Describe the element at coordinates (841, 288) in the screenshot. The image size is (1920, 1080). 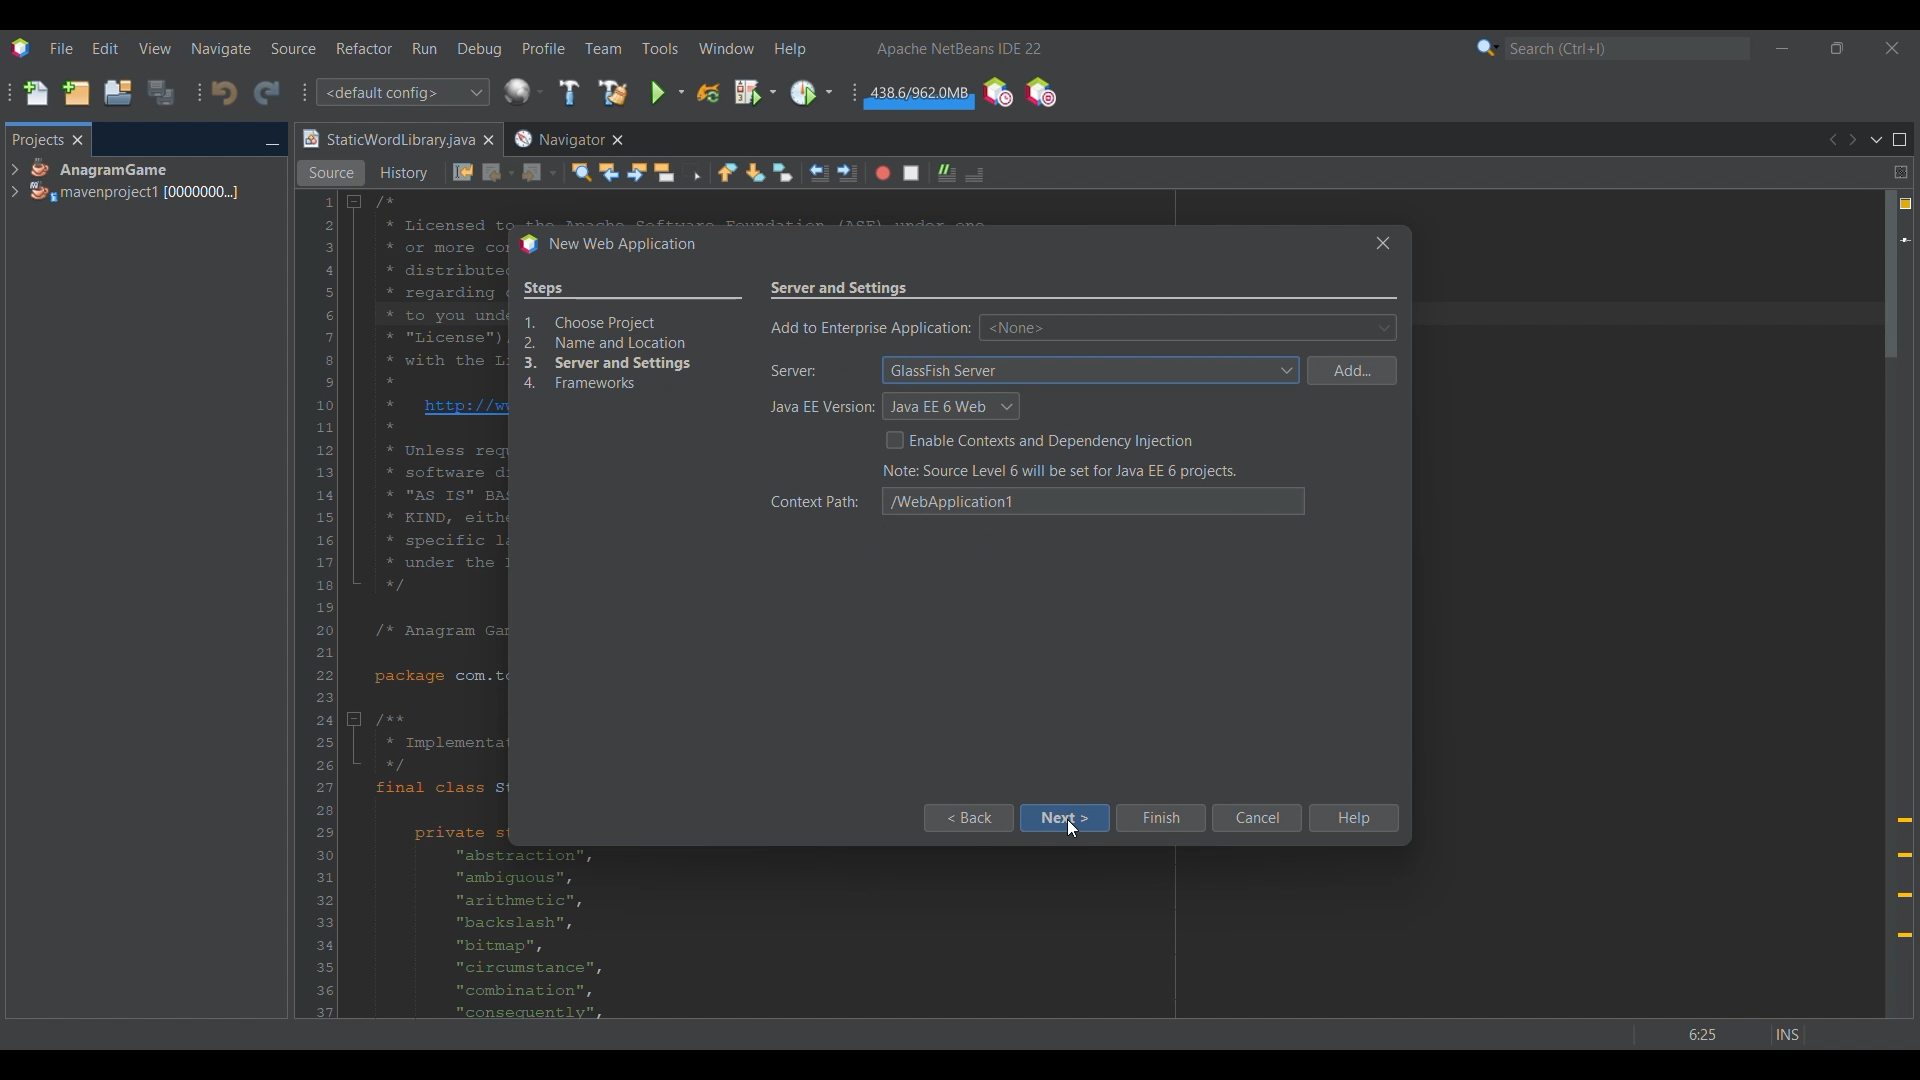
I see `Current settings name` at that location.